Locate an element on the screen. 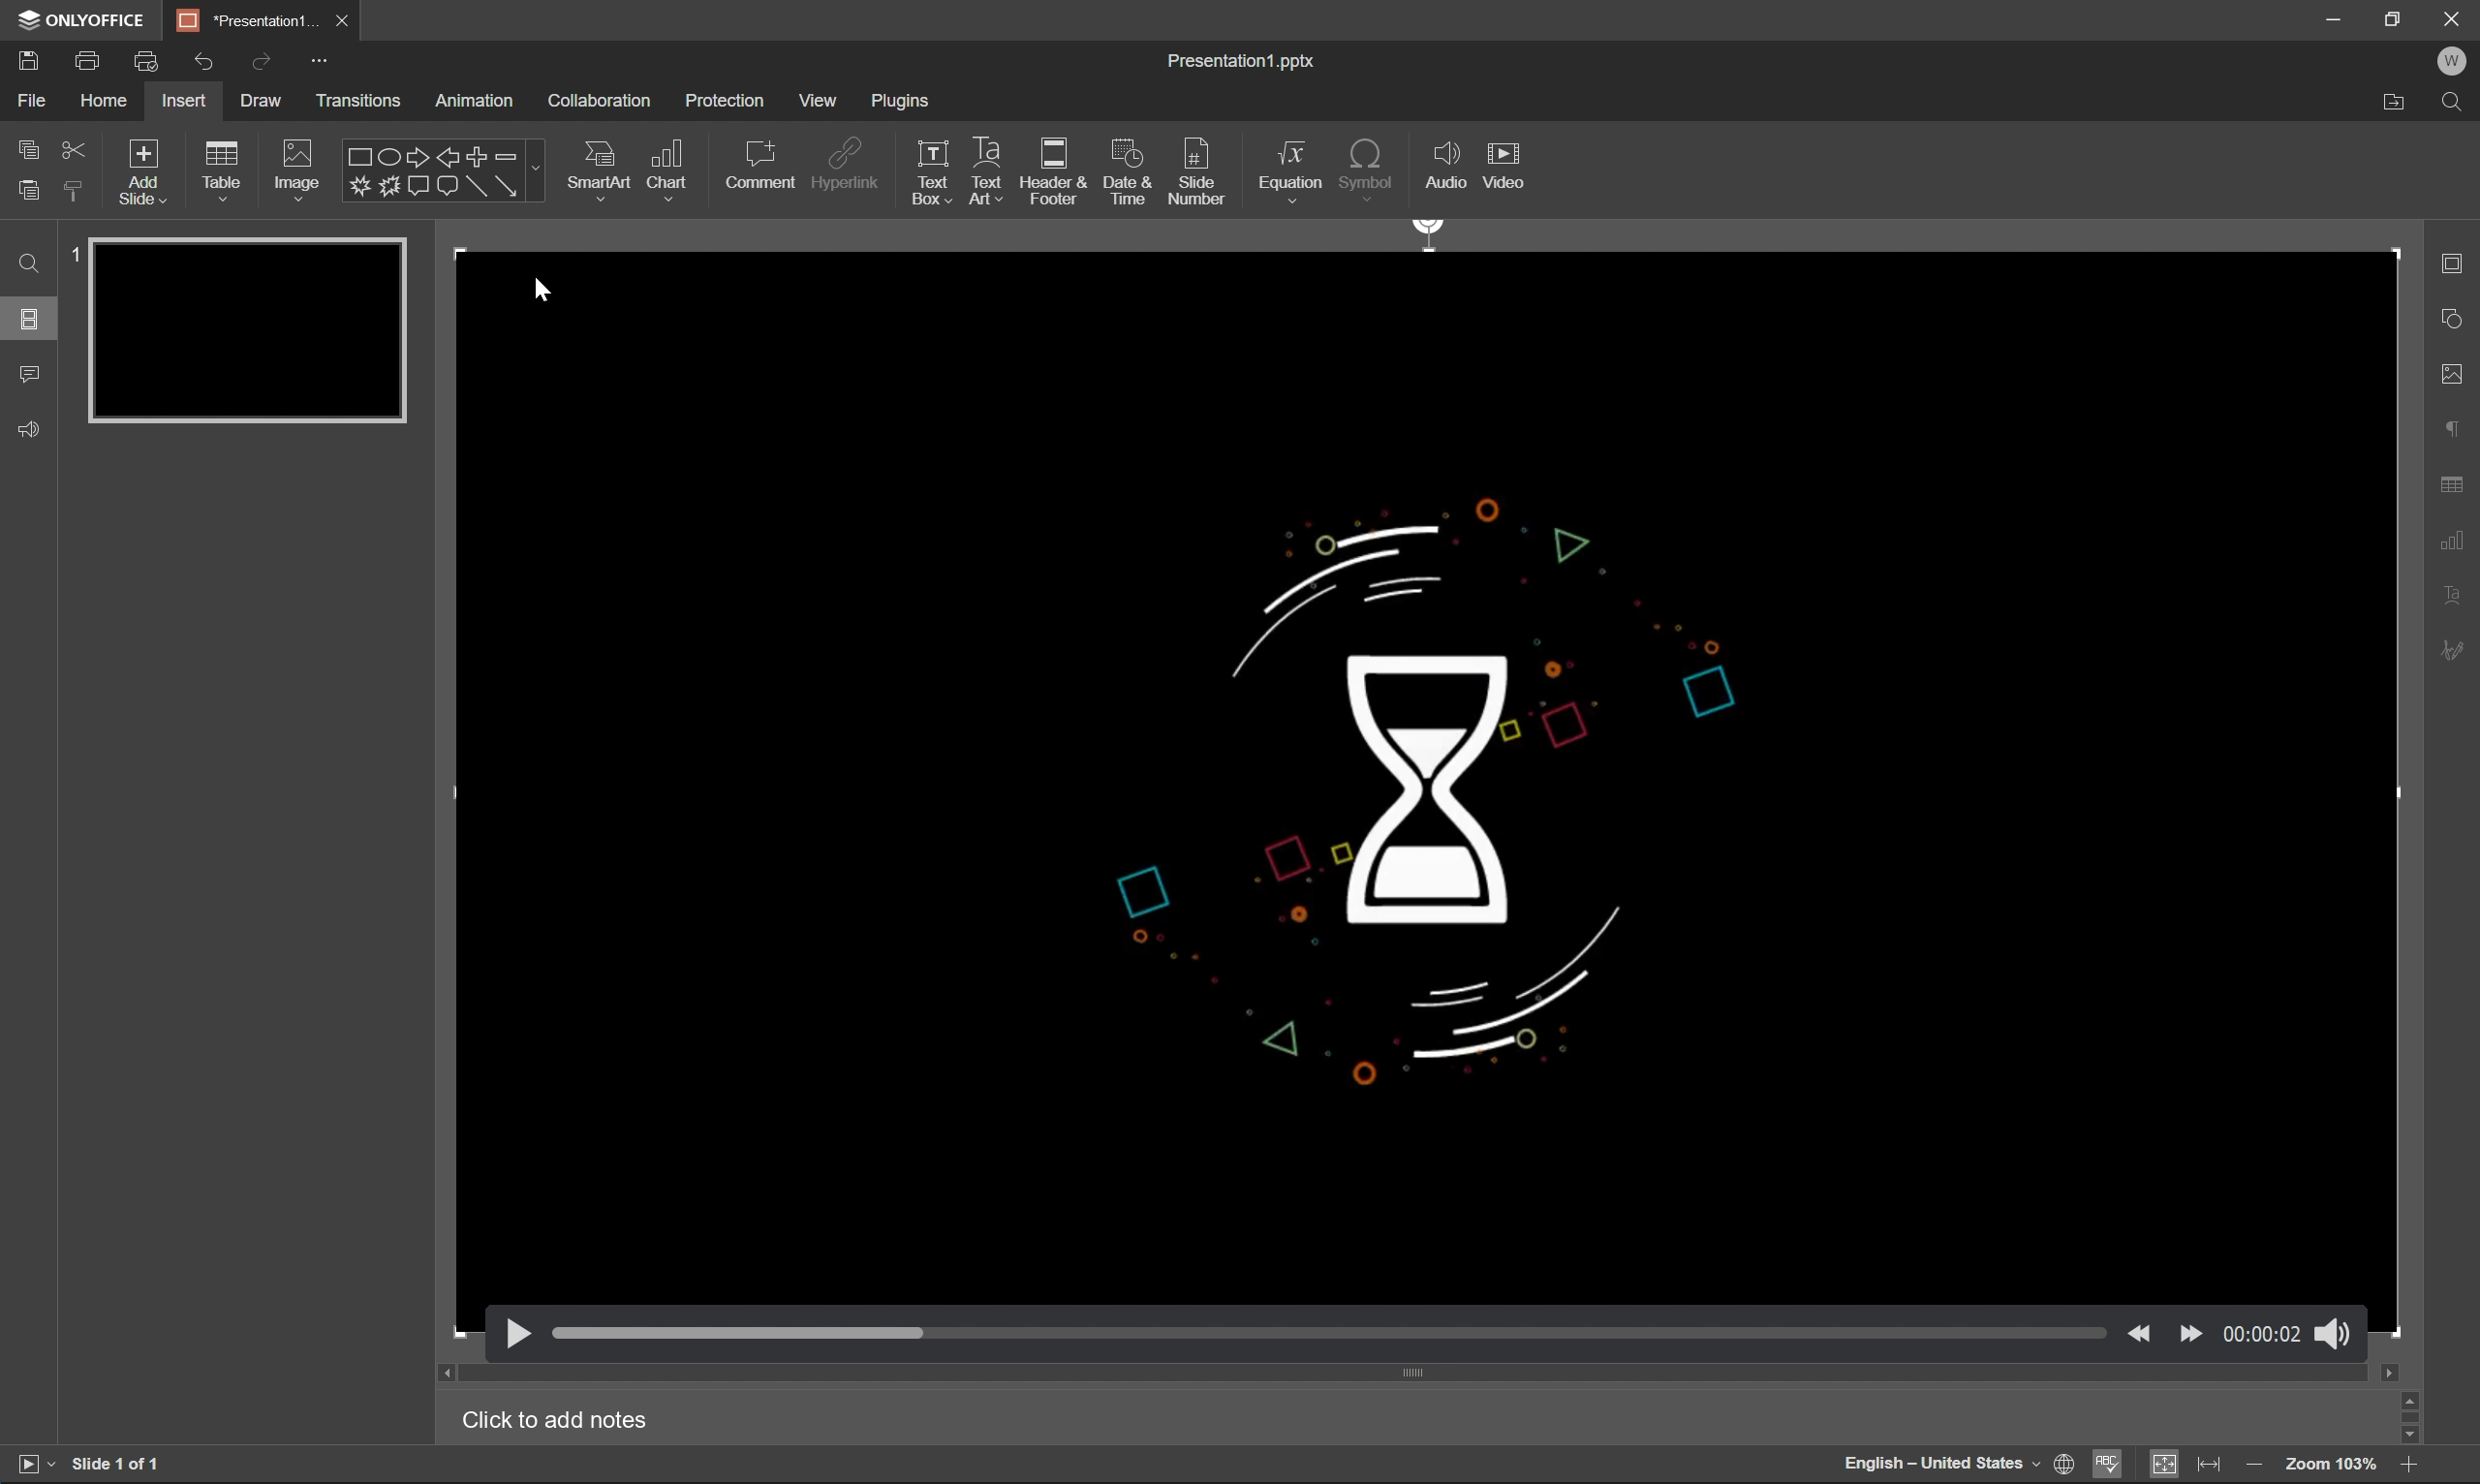 This screenshot has width=2480, height=1484. Find is located at coordinates (2457, 104).